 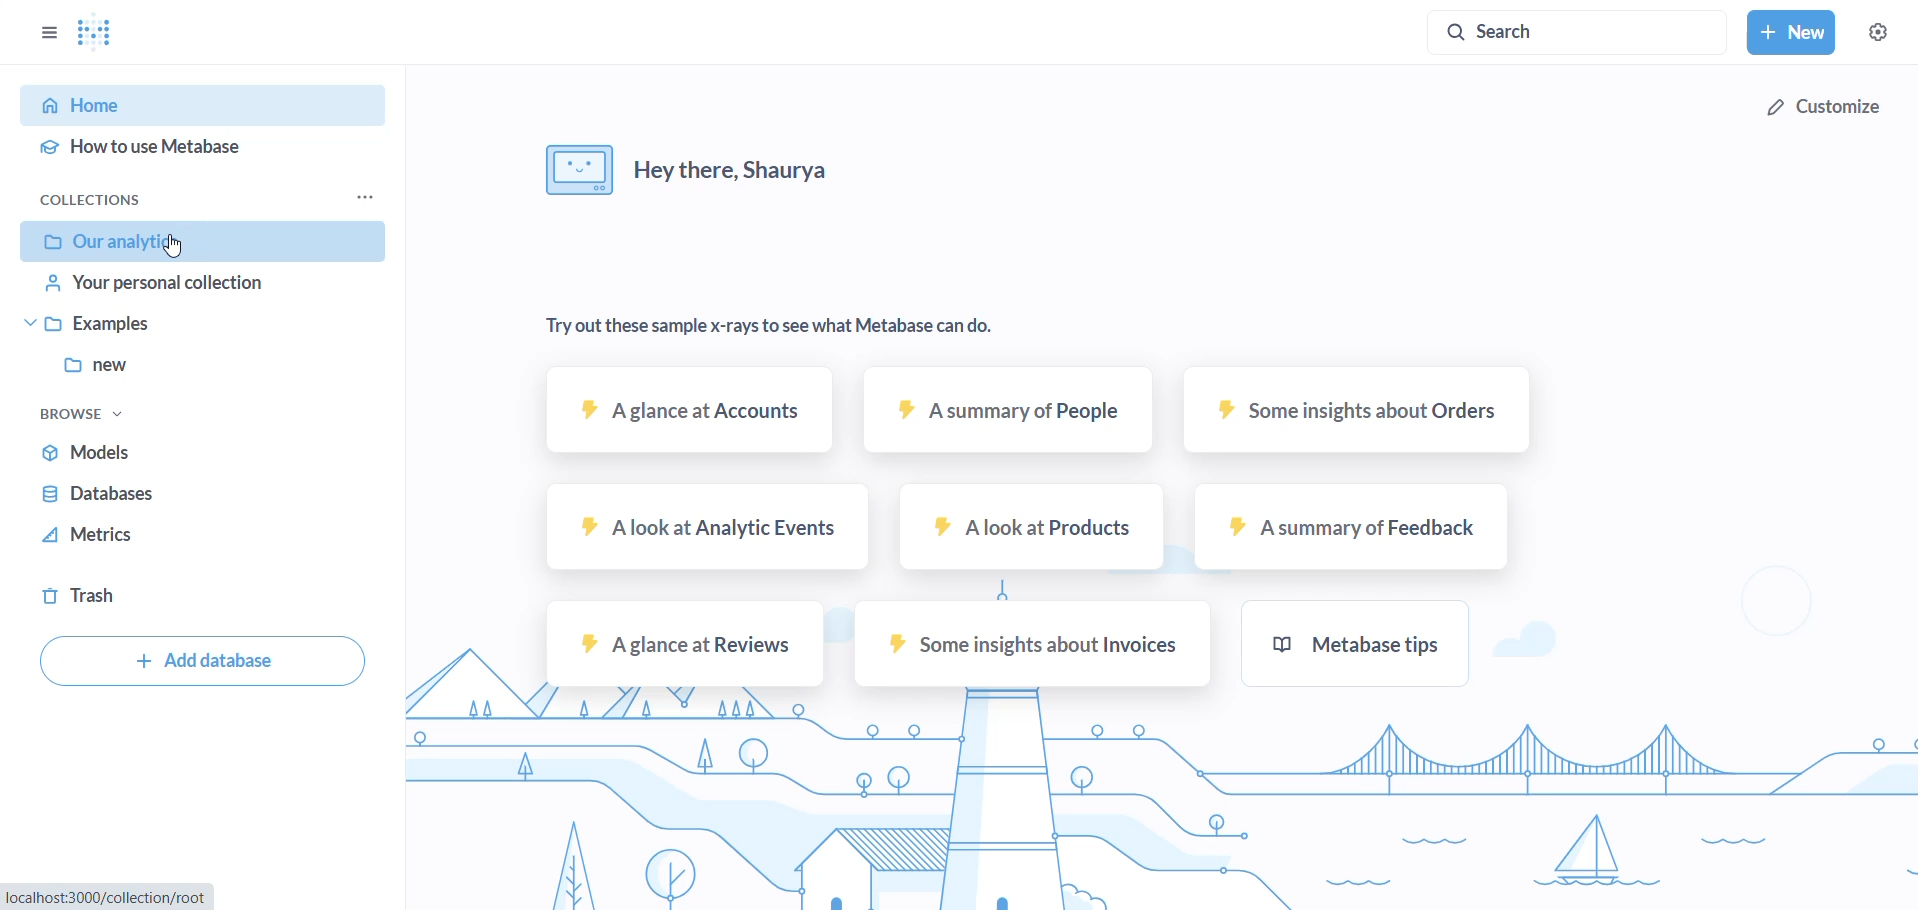 I want to click on A glance at Accounts sample, so click(x=675, y=418).